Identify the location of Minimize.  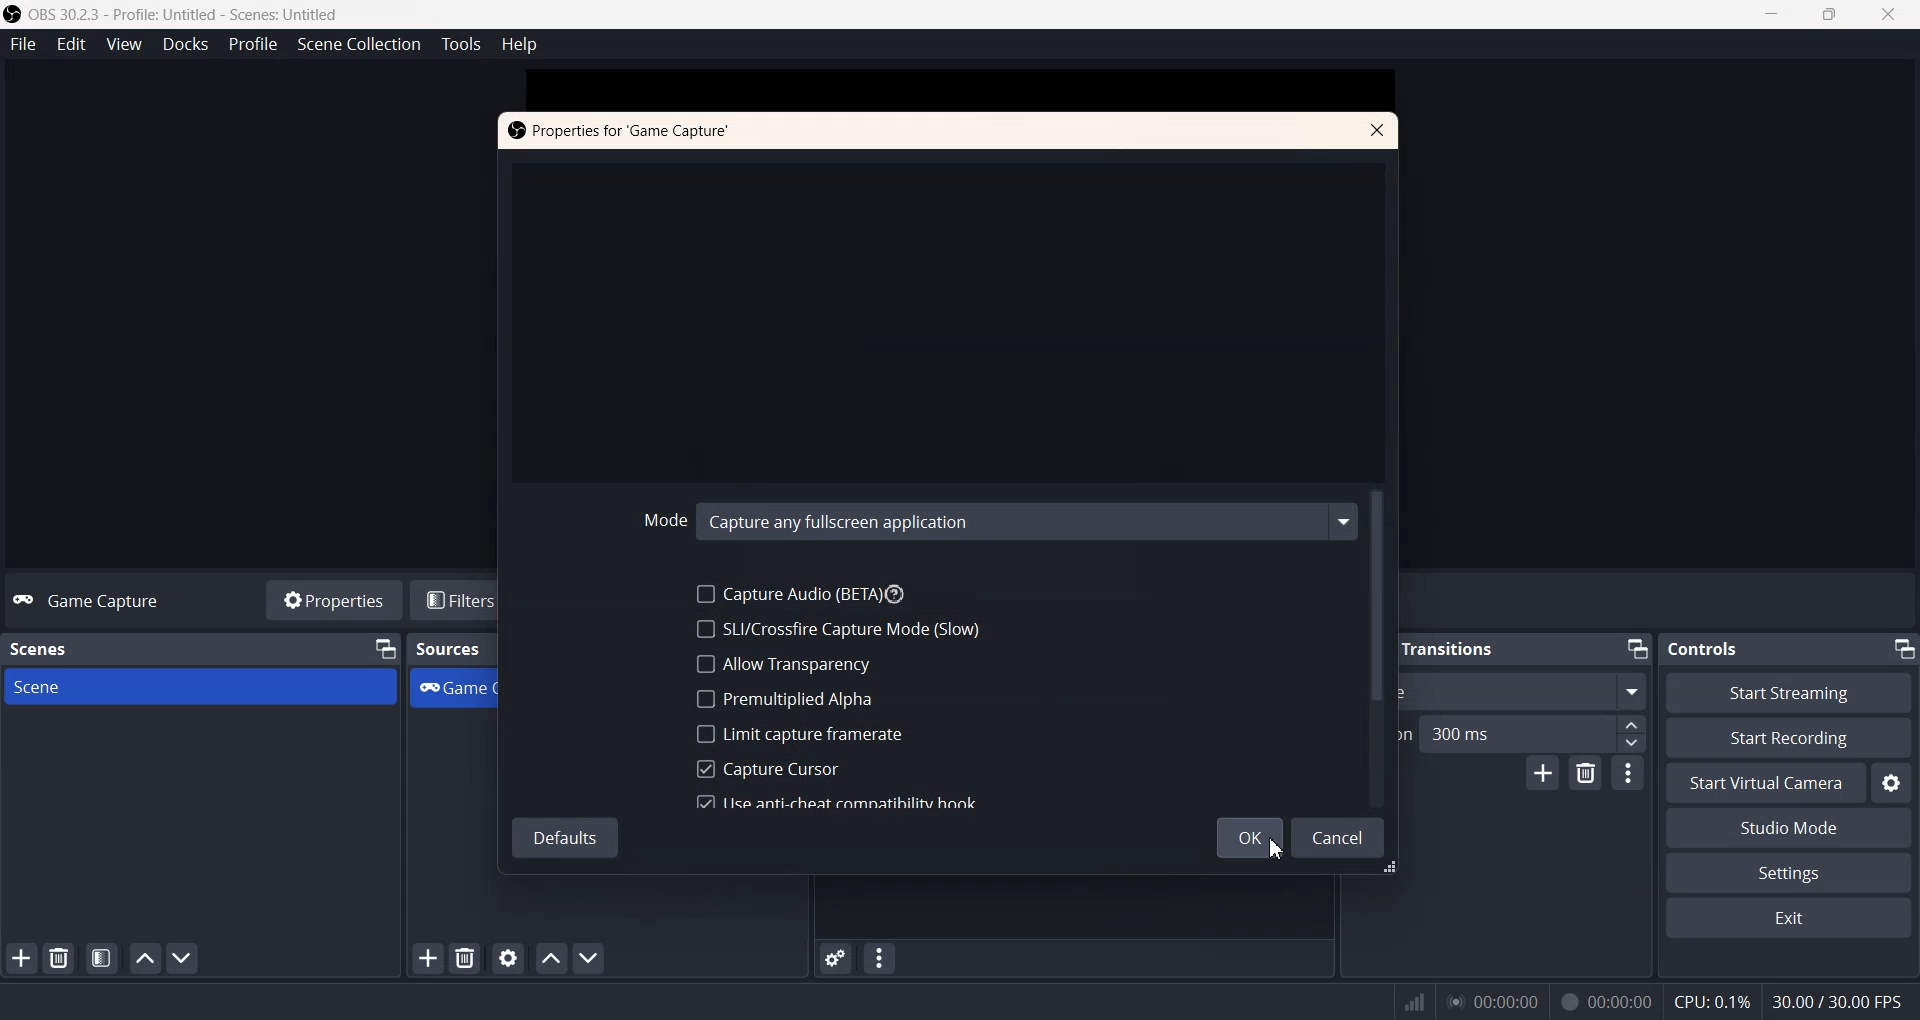
(1636, 649).